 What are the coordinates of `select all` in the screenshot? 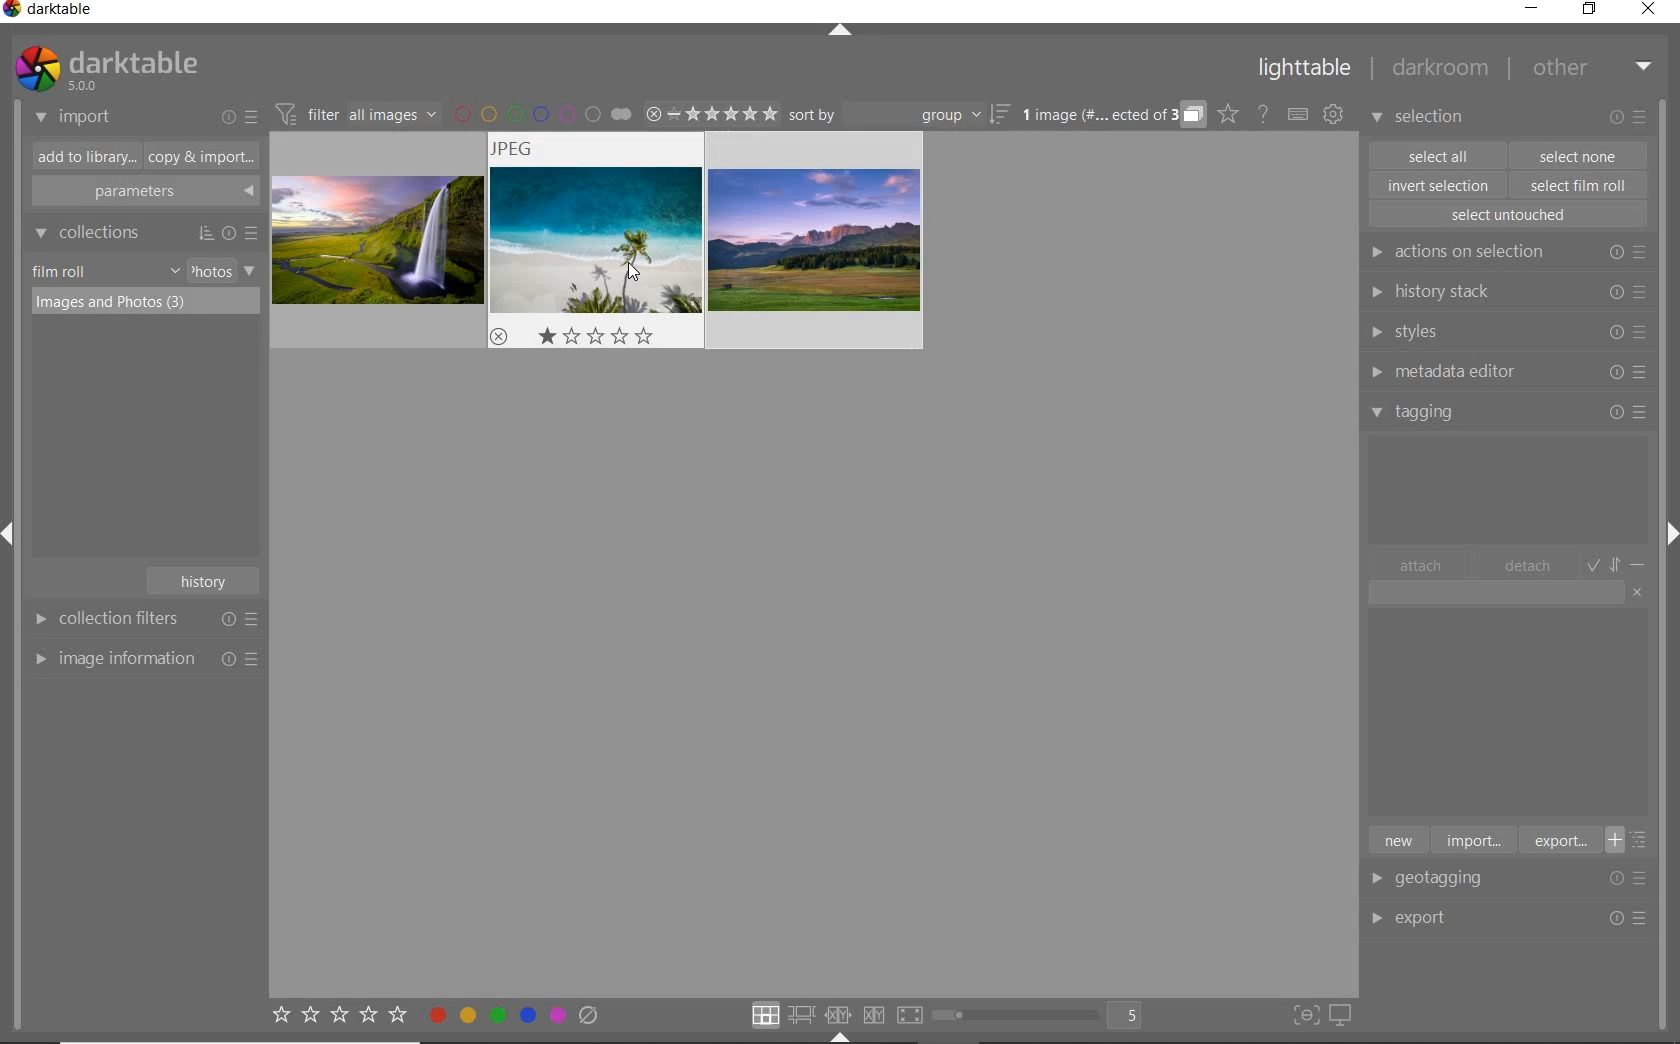 It's located at (1438, 154).